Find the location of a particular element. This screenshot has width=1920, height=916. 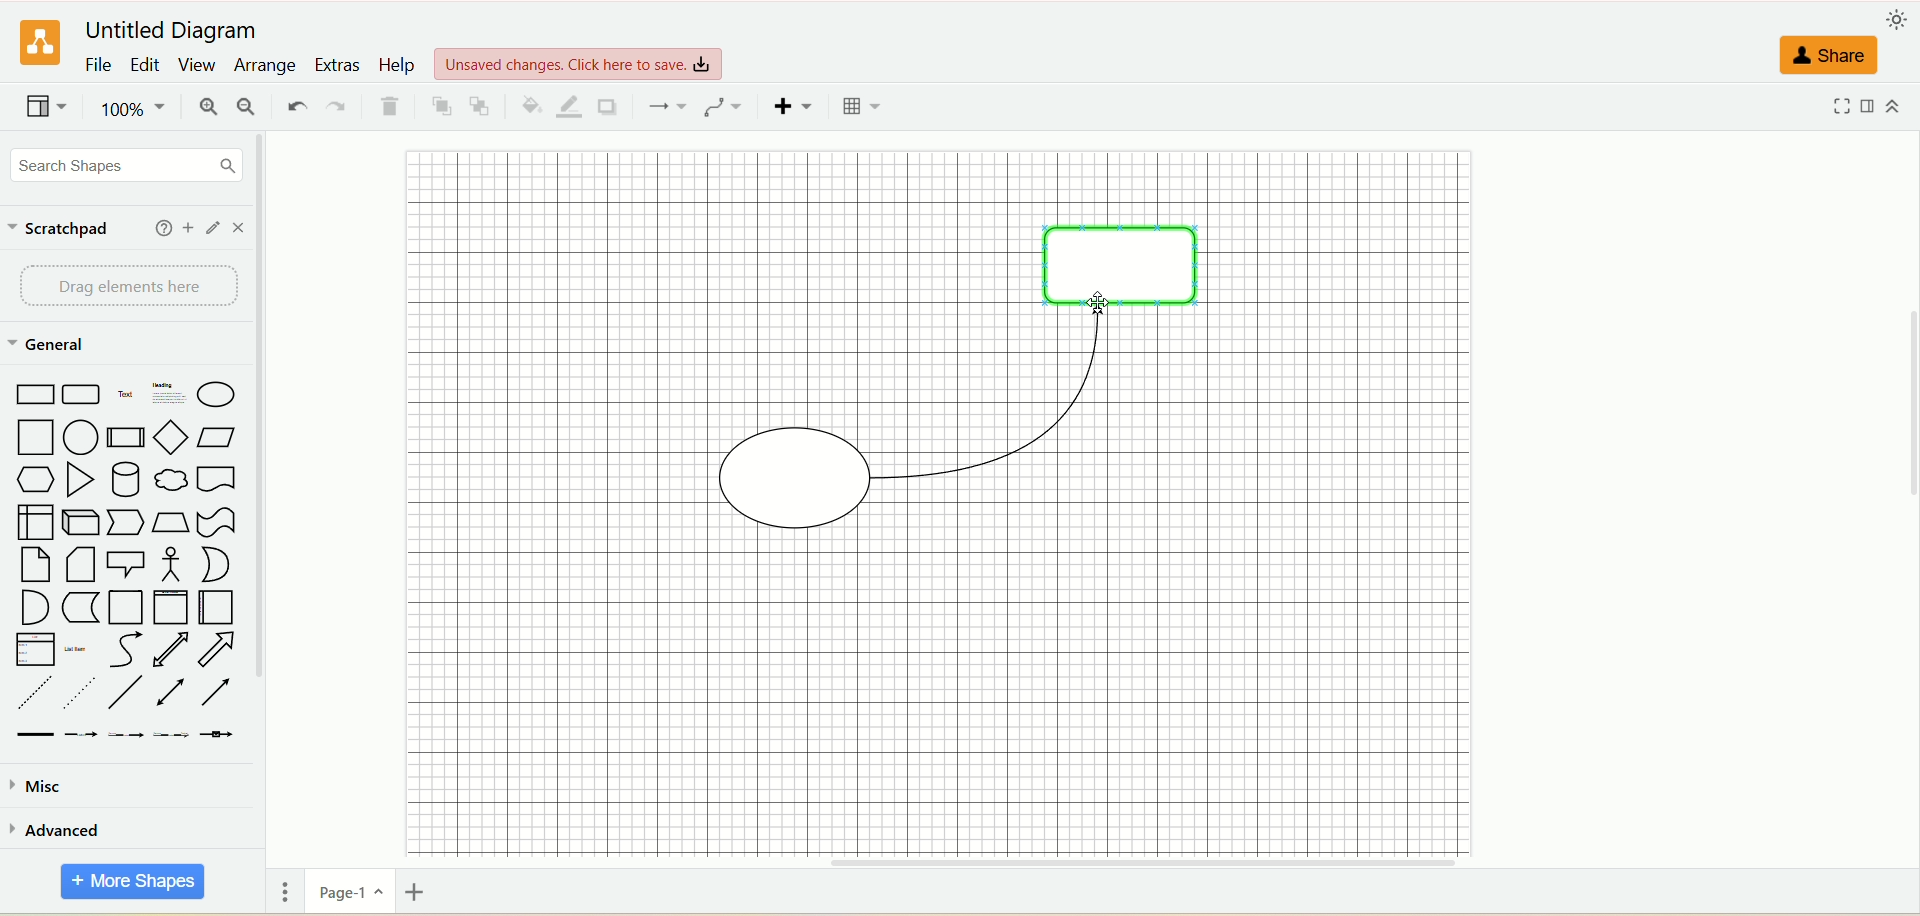

horizontal scroll bar is located at coordinates (1088, 863).